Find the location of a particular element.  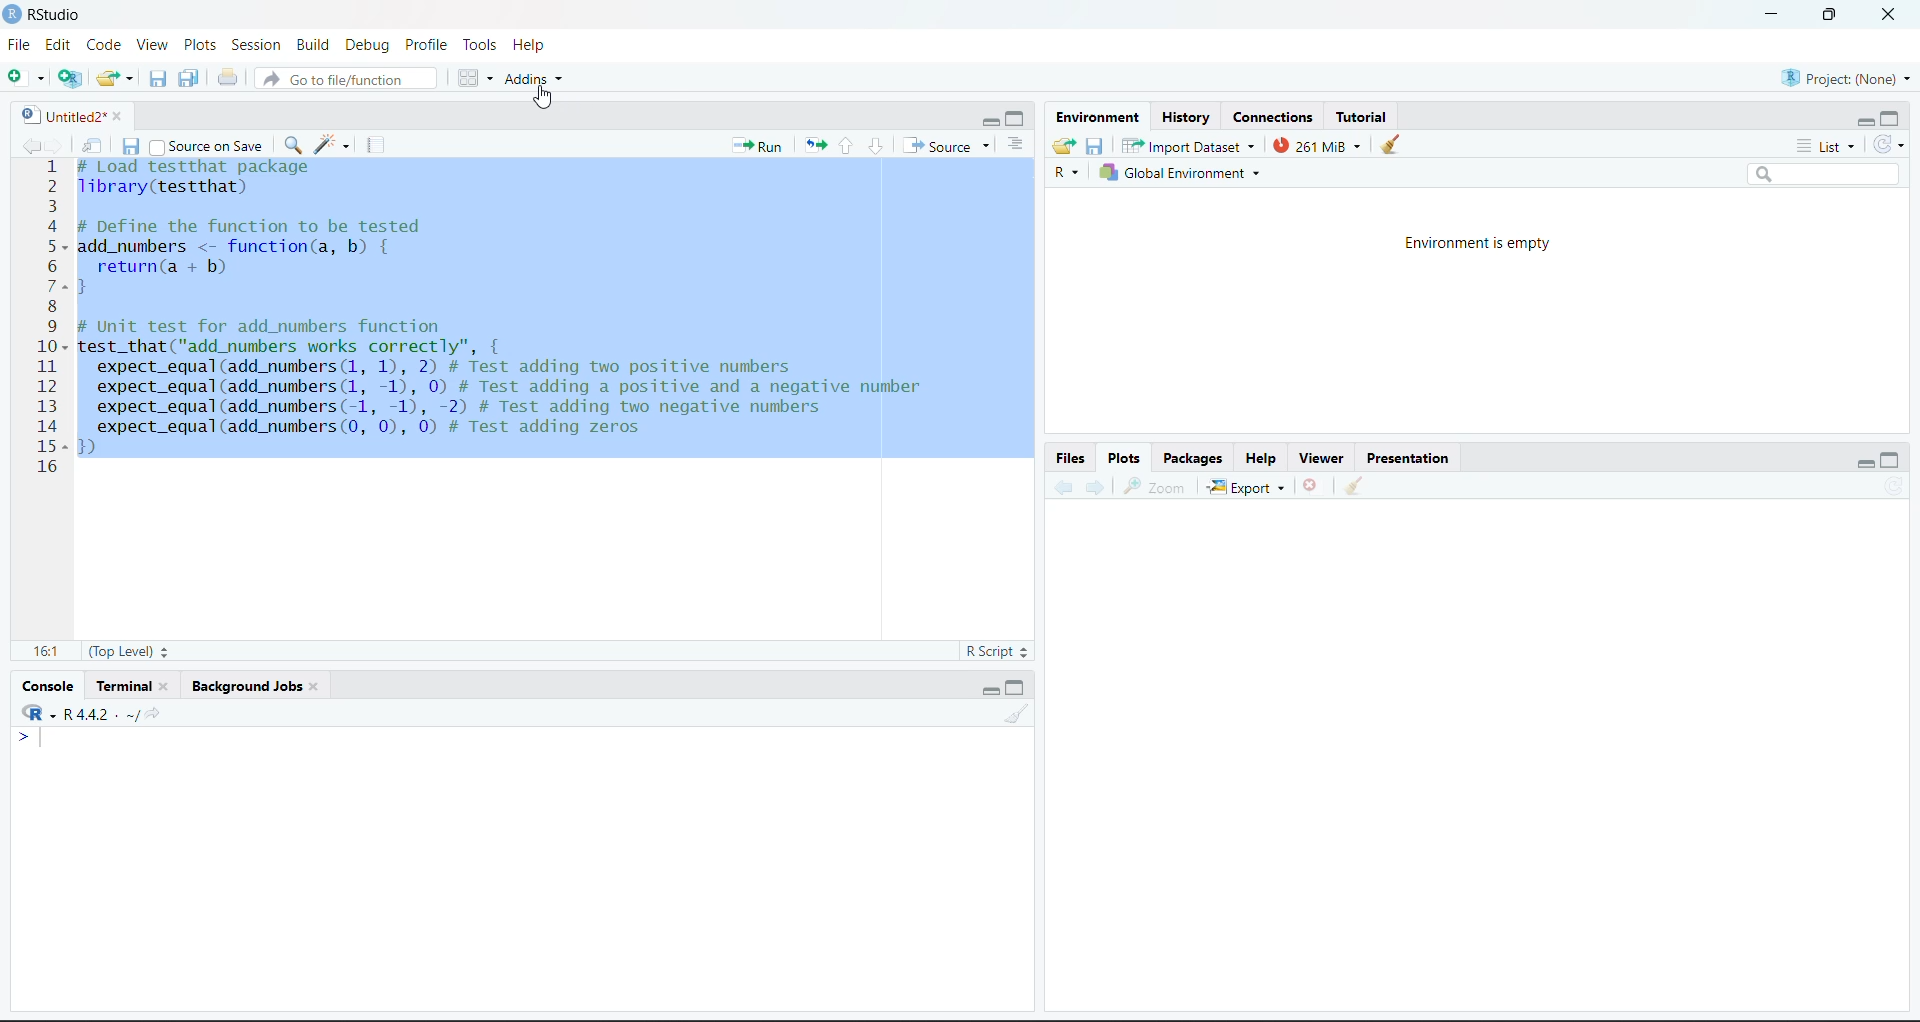

Tools is located at coordinates (478, 44).